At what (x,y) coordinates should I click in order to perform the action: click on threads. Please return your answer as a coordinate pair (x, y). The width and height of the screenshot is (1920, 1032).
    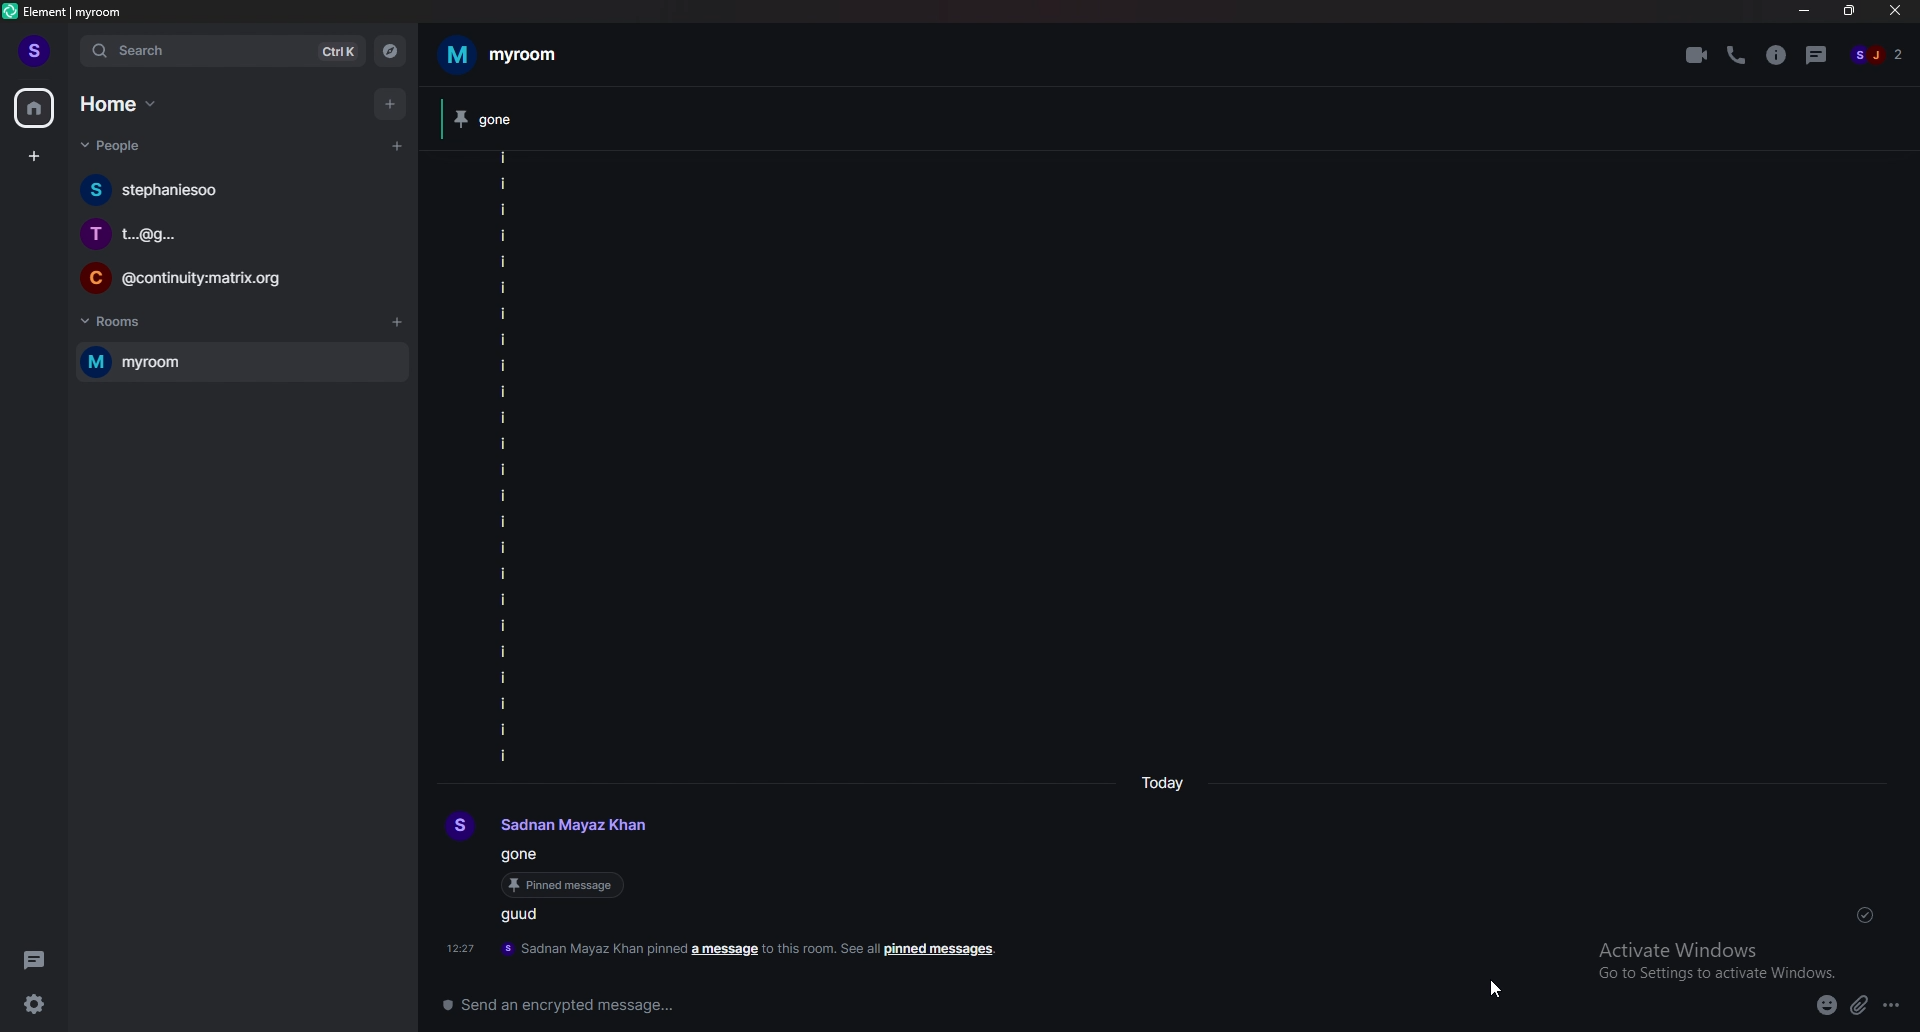
    Looking at the image, I should click on (1817, 55).